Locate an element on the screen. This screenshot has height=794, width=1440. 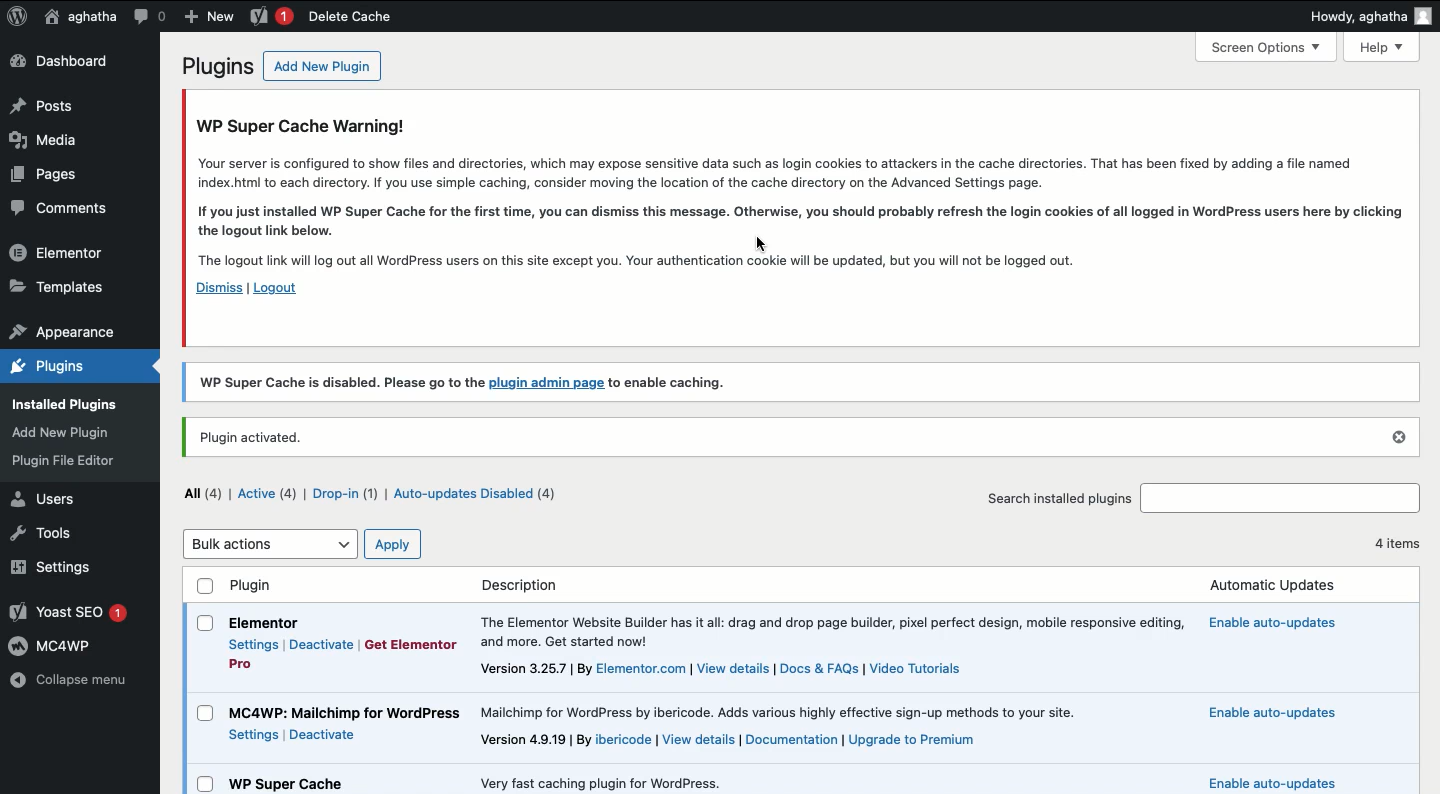
Logout is located at coordinates (280, 290).